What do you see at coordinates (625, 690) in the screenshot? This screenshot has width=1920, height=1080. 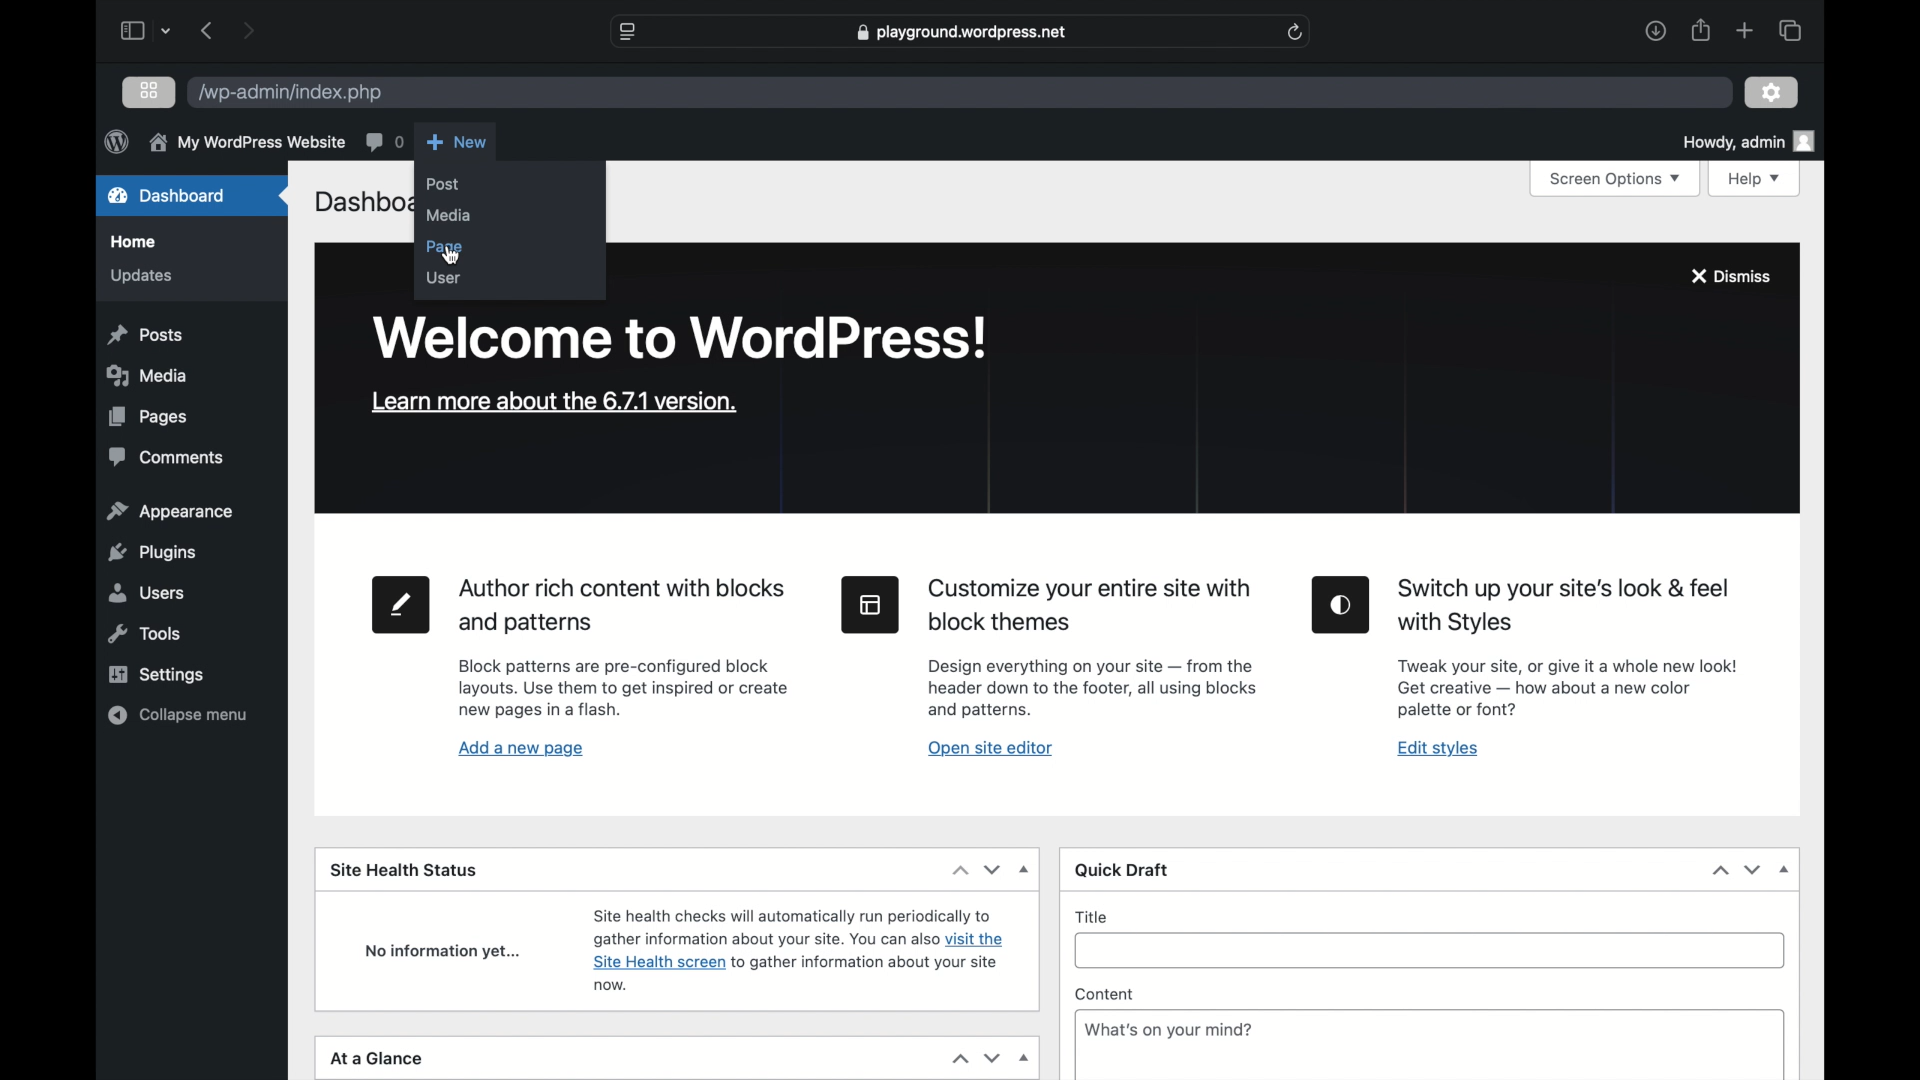 I see `Page tool information` at bounding box center [625, 690].